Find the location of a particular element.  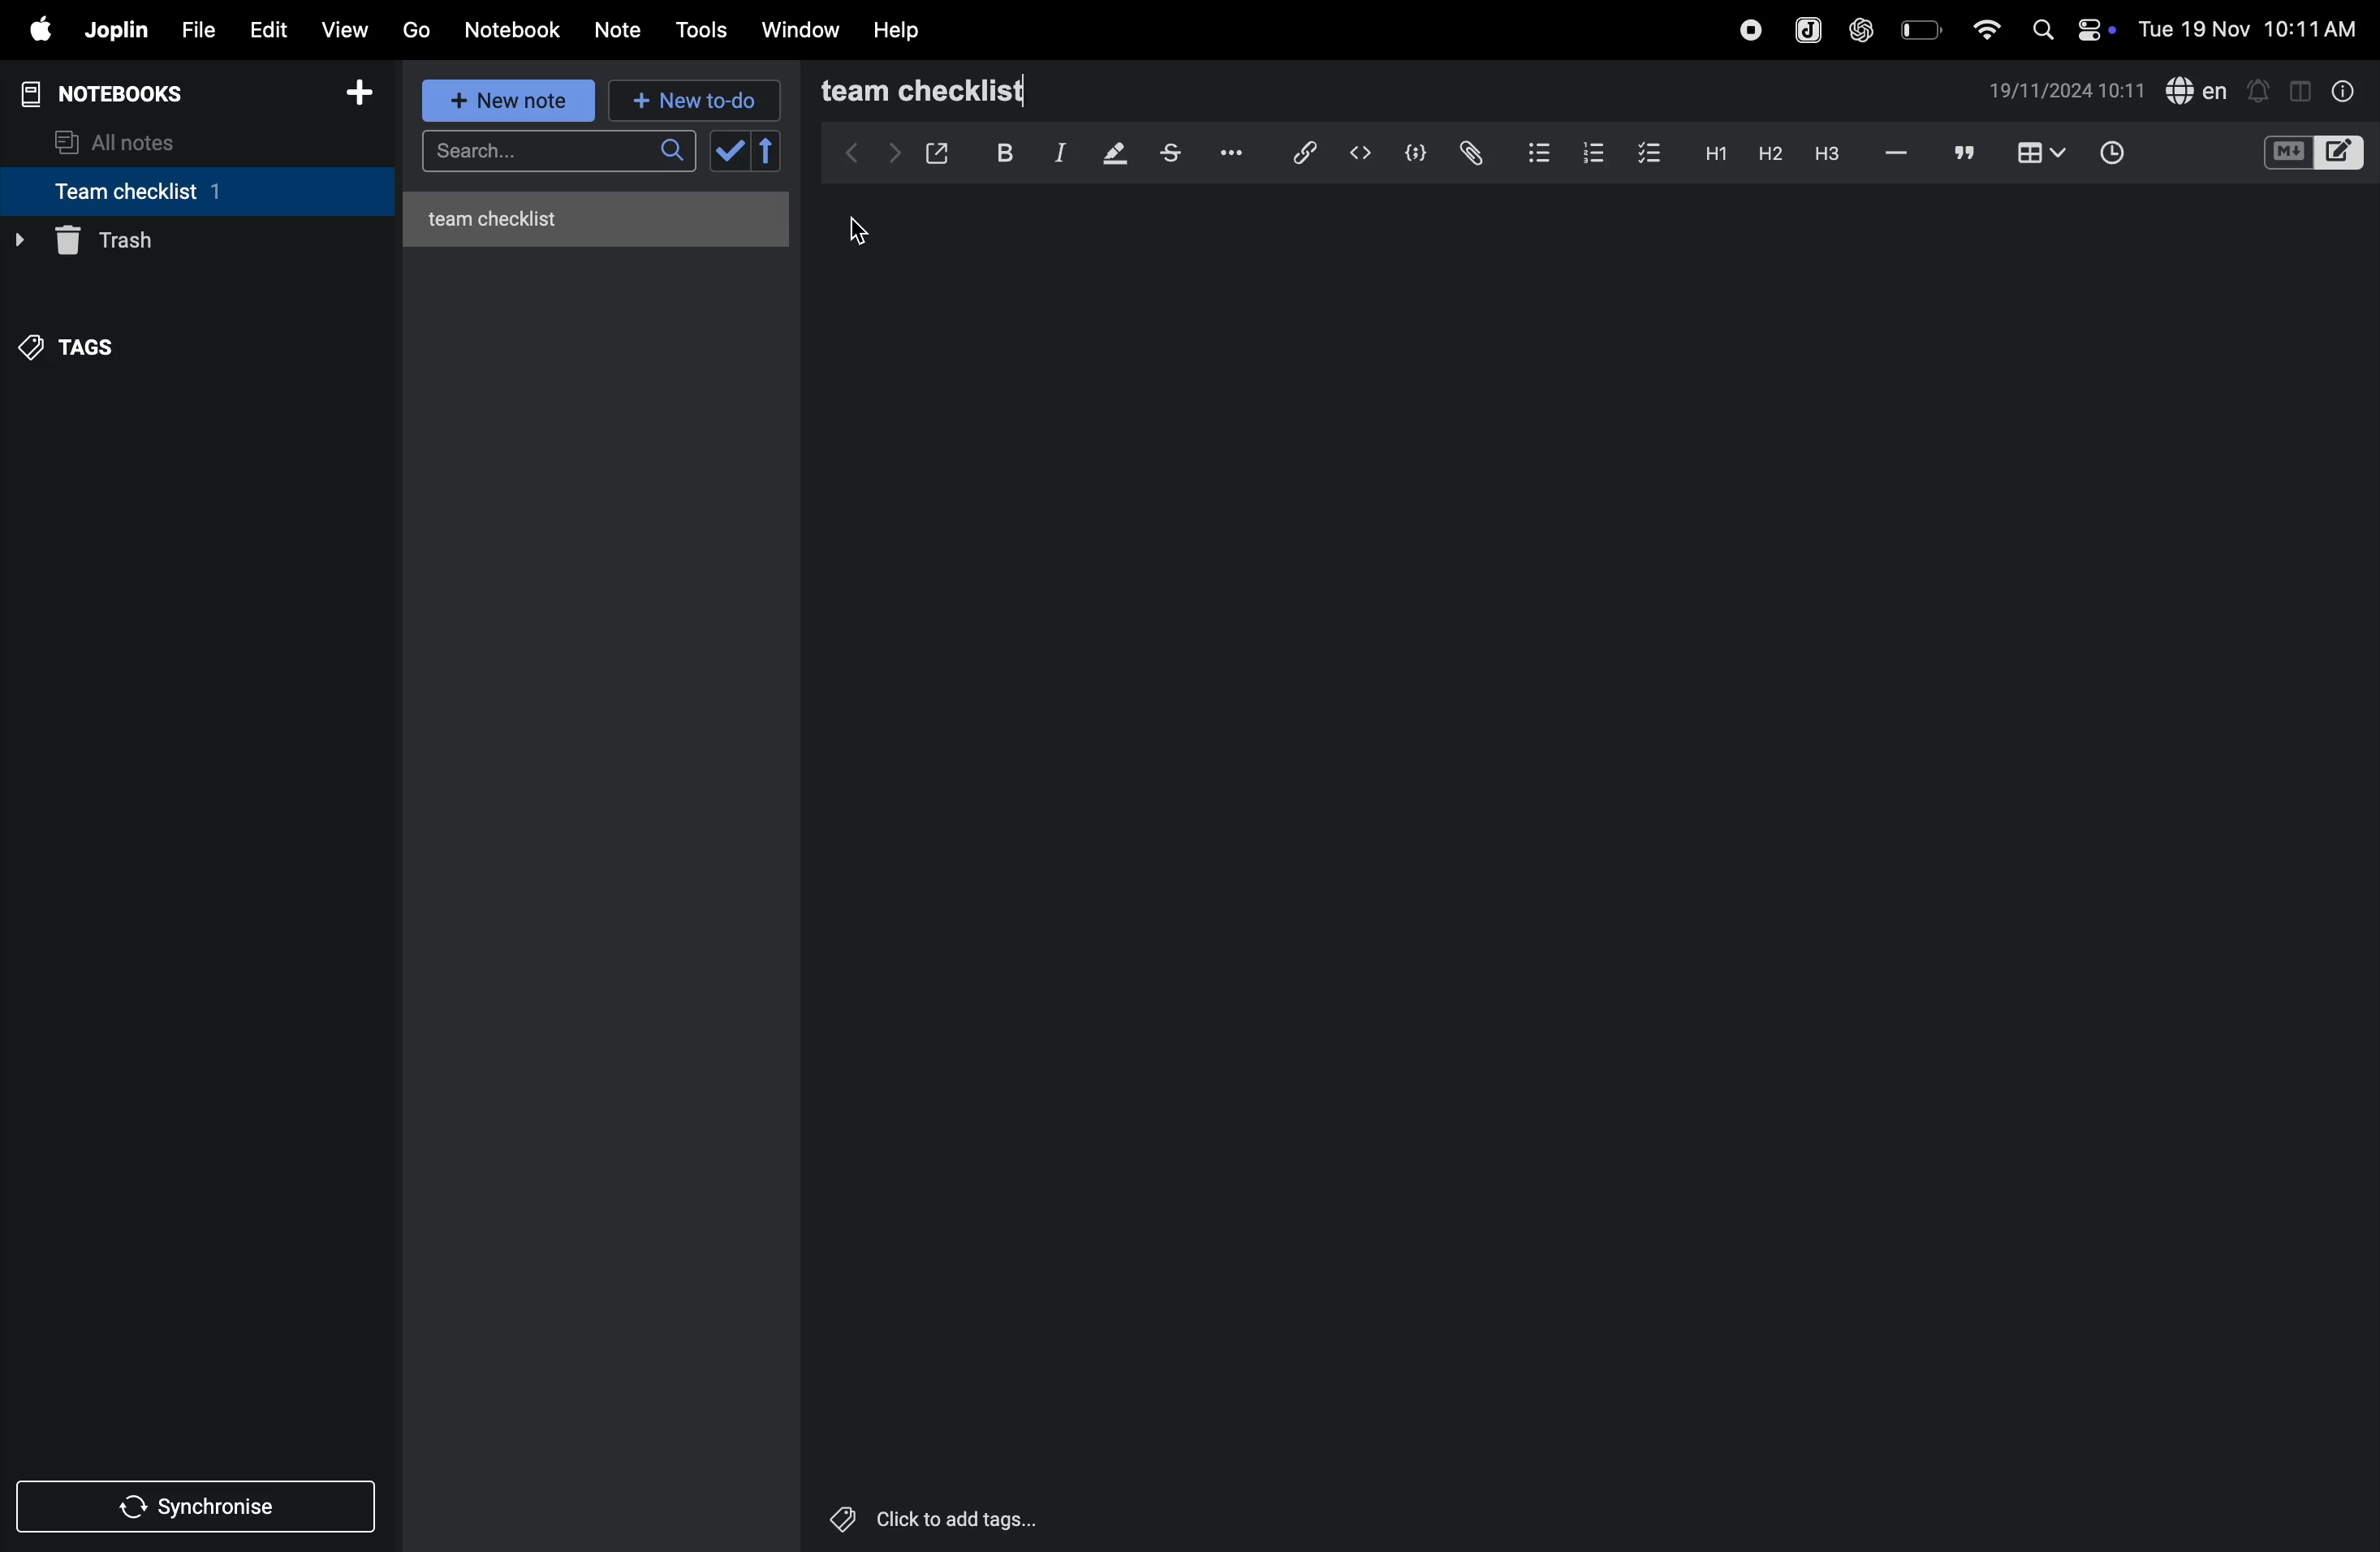

editor layout is located at coordinates (2342, 151).